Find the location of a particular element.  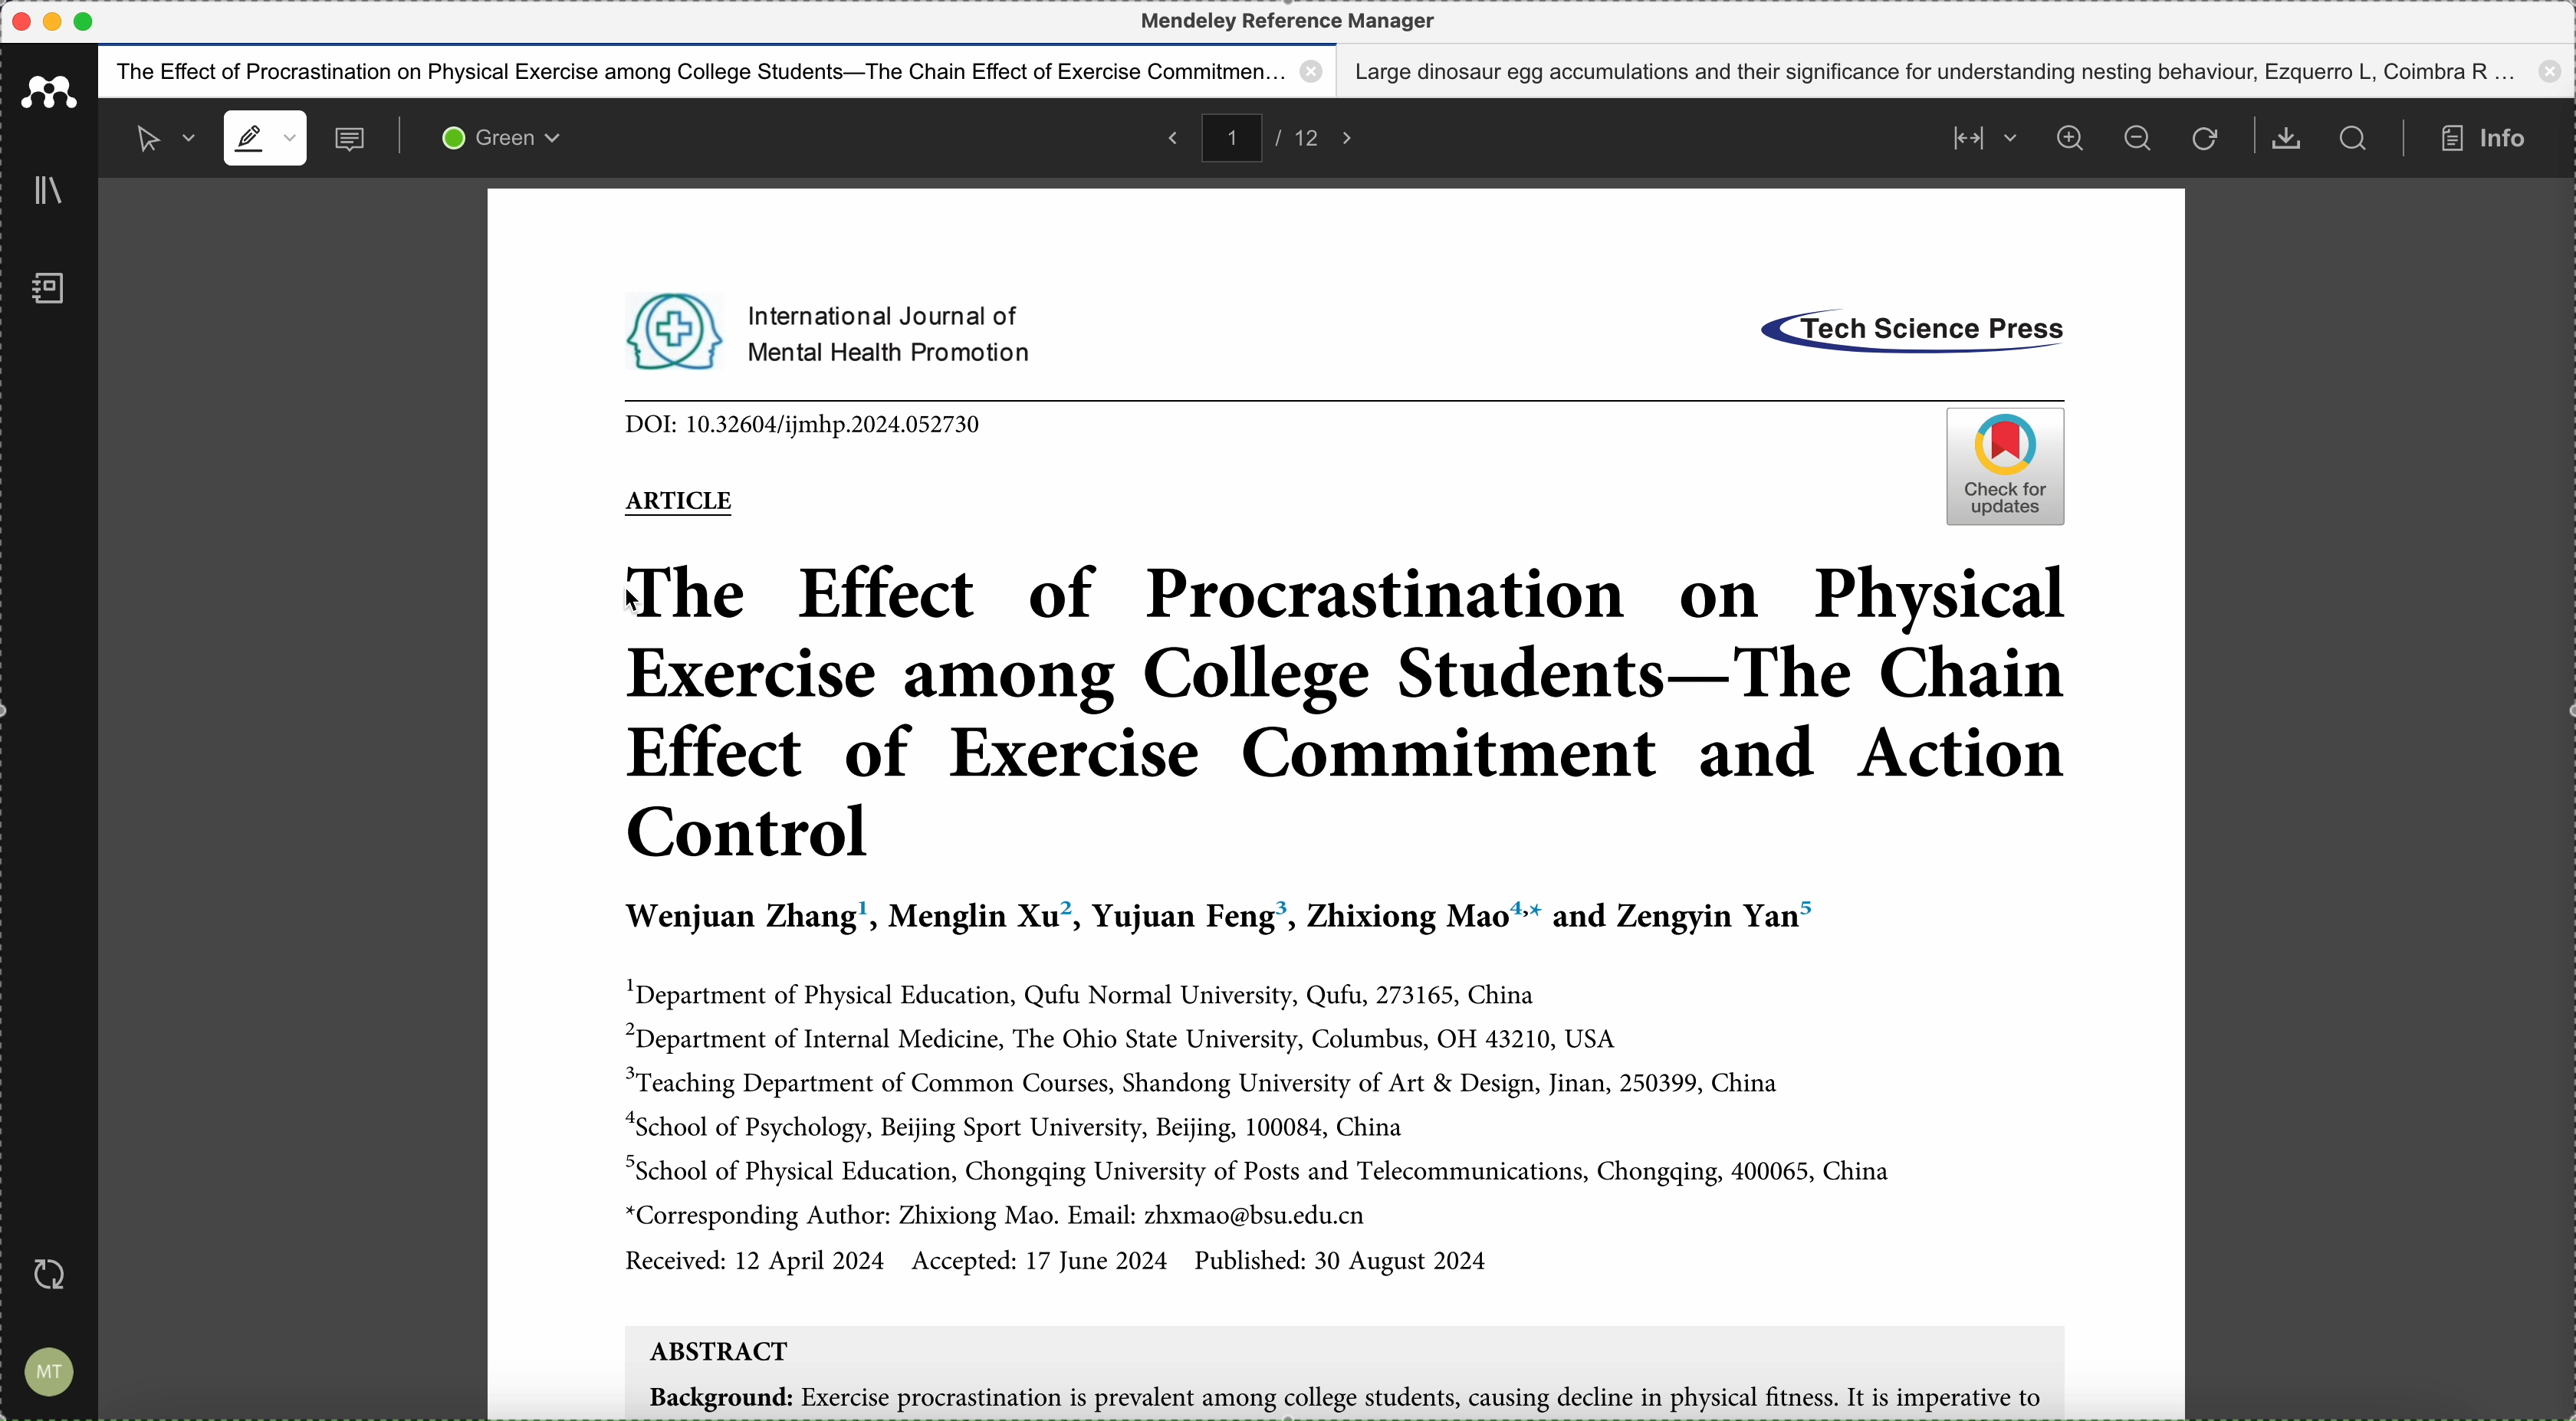

Mendeley reference manager is located at coordinates (1288, 21).